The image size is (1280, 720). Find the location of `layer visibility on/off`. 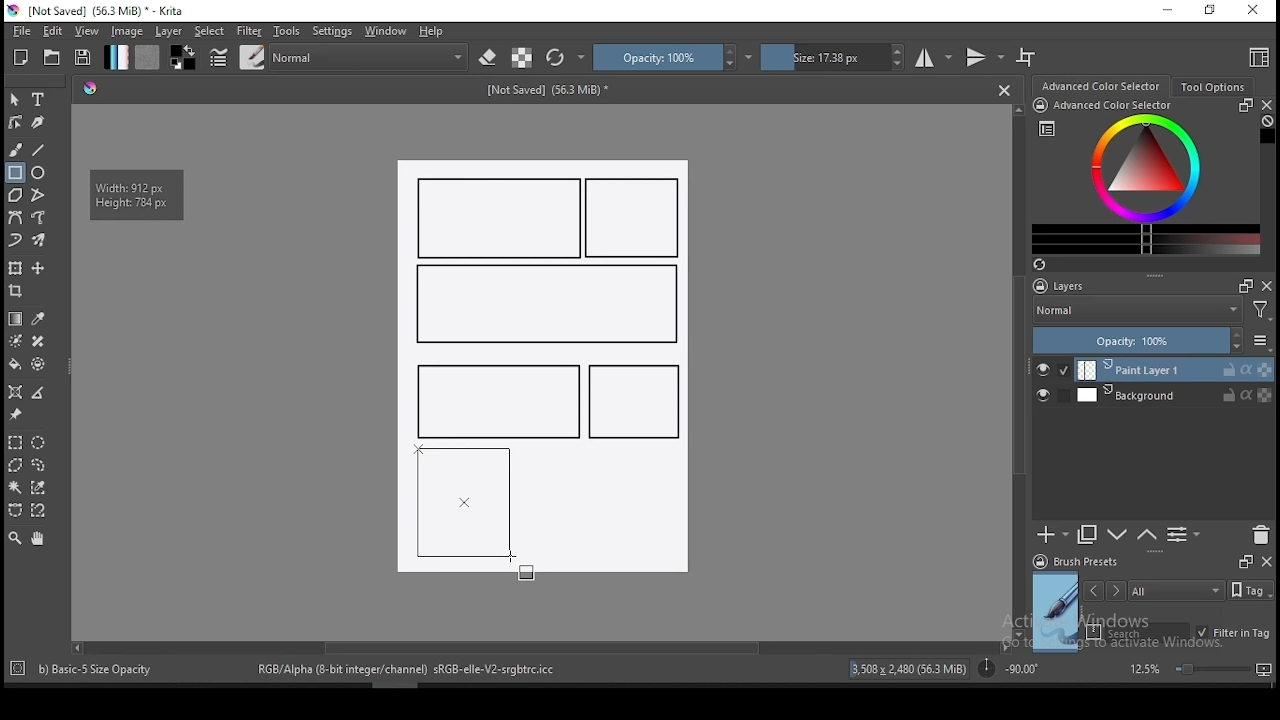

layer visibility on/off is located at coordinates (1053, 370).